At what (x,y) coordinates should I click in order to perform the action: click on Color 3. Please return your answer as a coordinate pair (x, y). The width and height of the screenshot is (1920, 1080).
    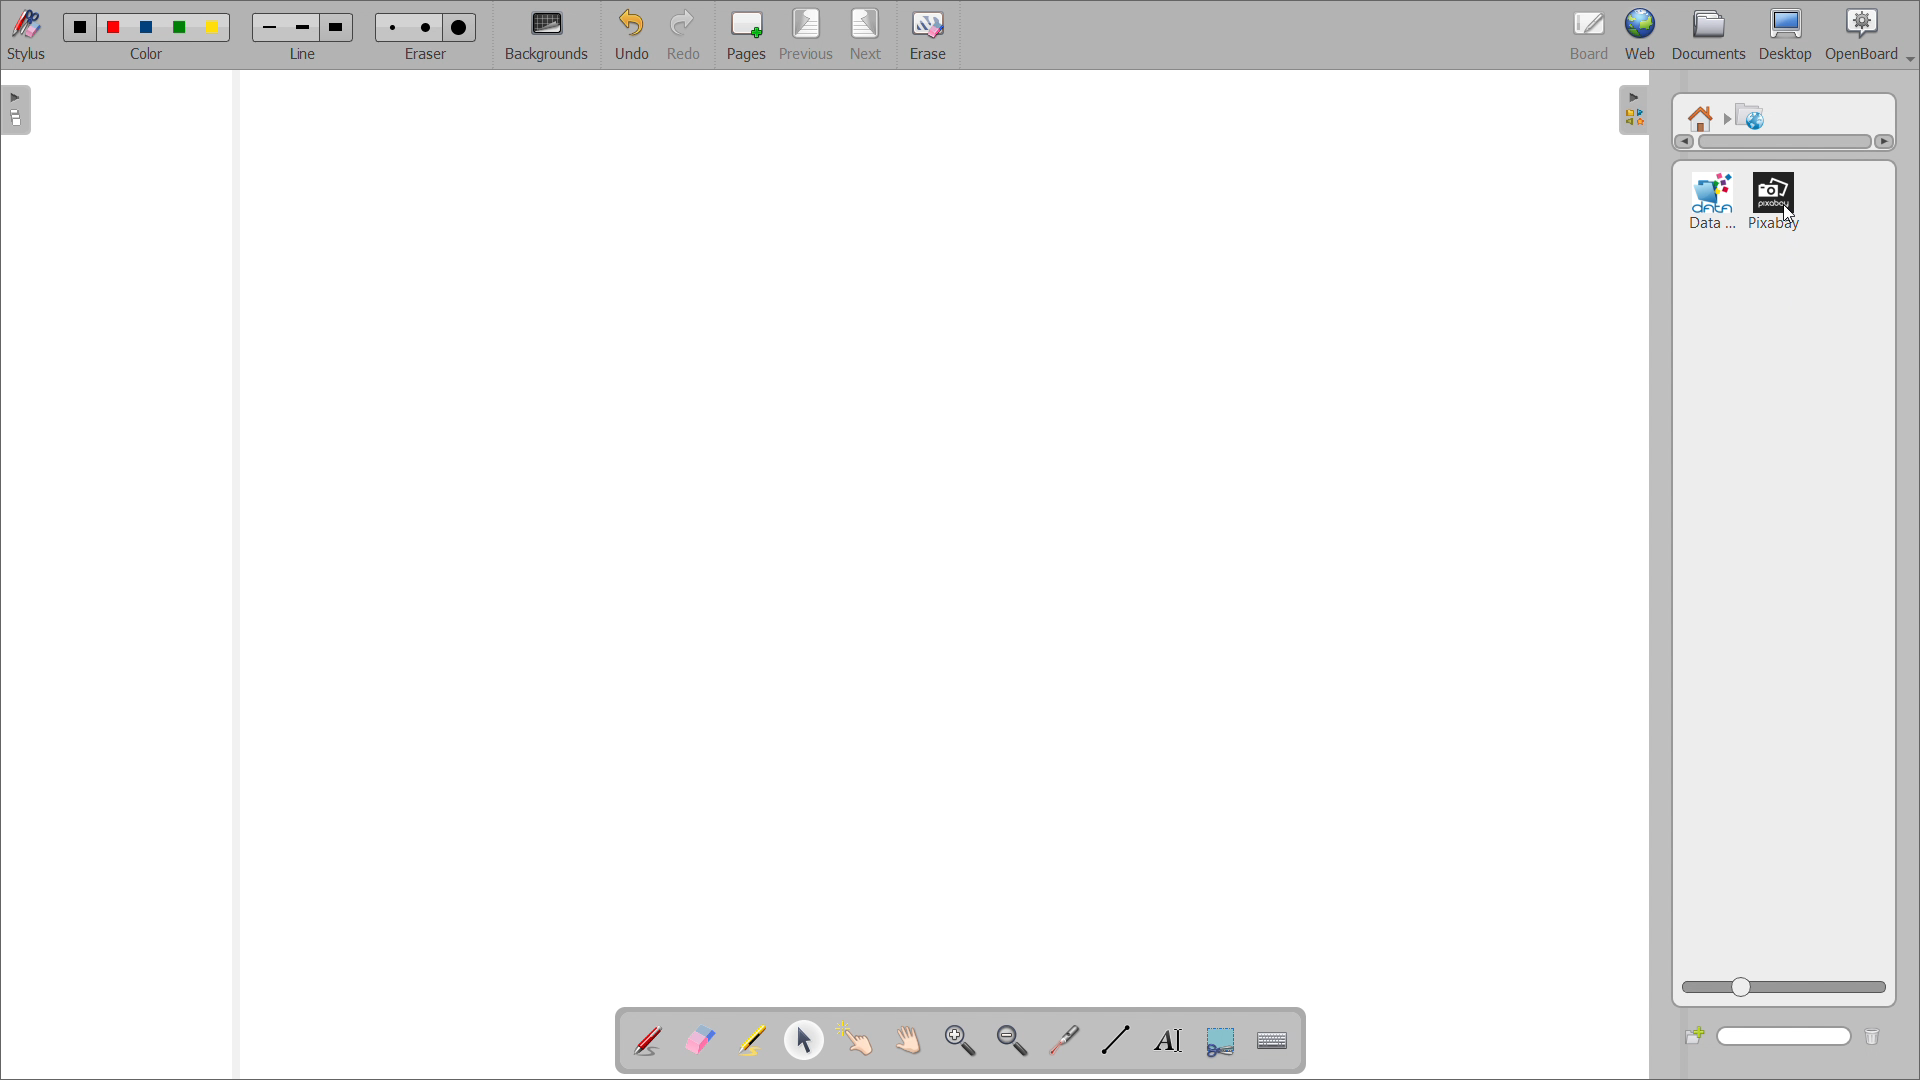
    Looking at the image, I should click on (145, 27).